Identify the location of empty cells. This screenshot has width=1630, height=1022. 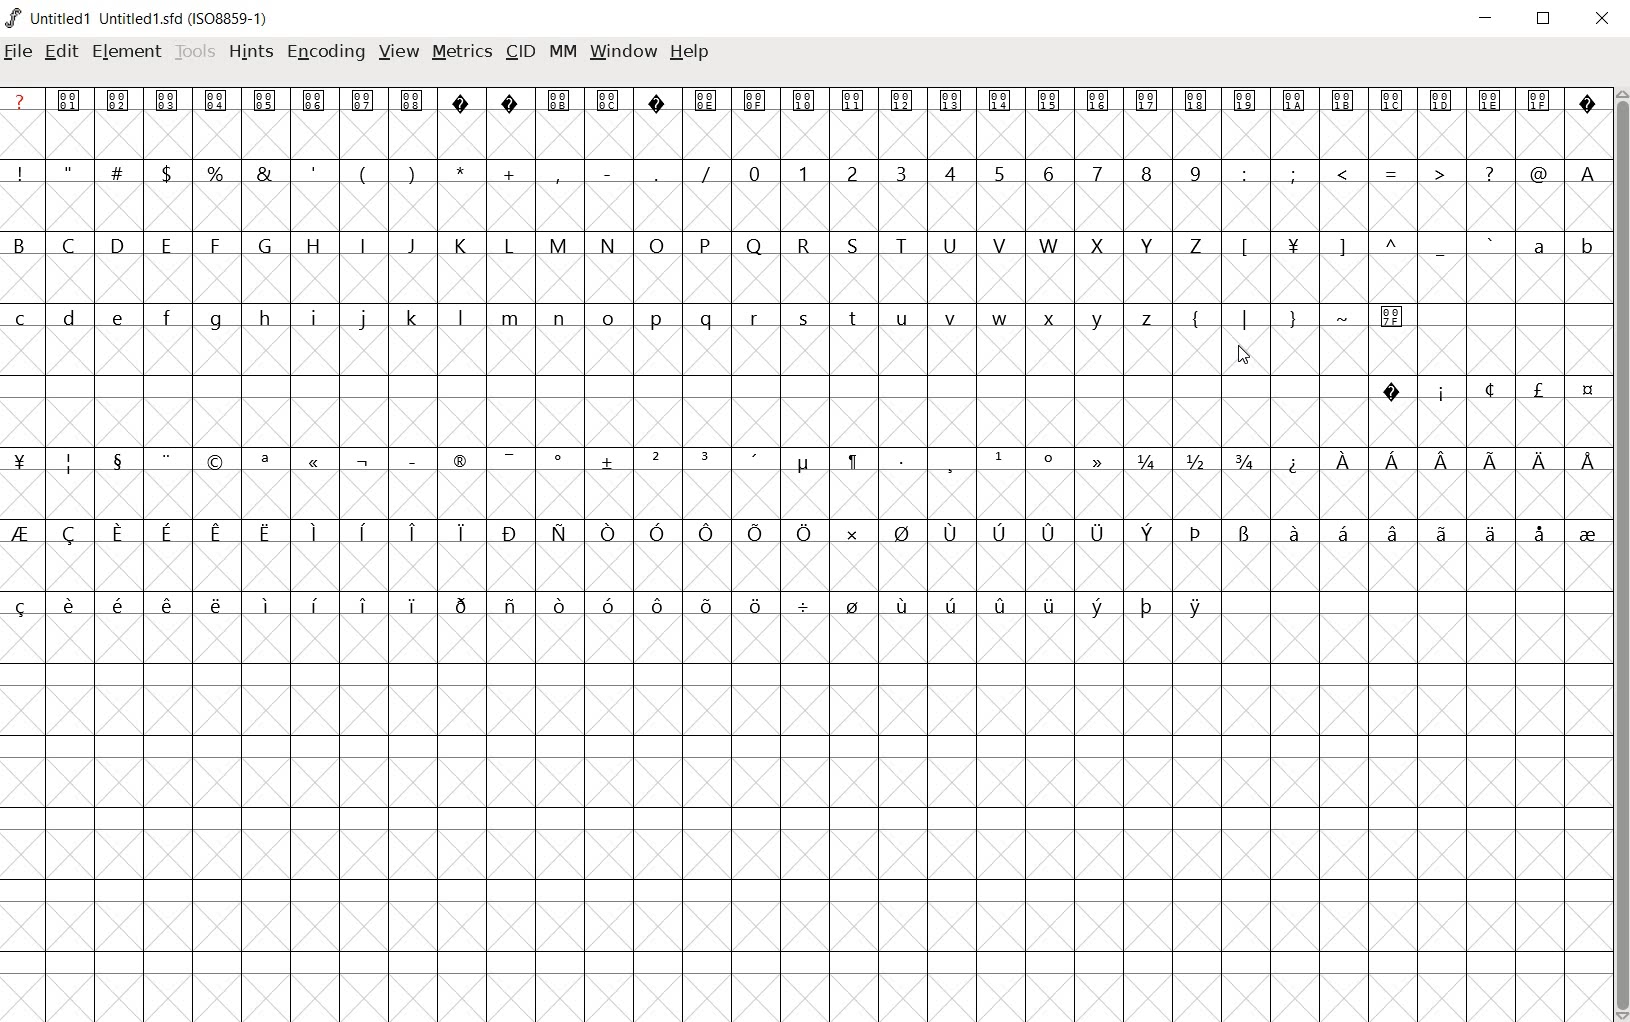
(806, 207).